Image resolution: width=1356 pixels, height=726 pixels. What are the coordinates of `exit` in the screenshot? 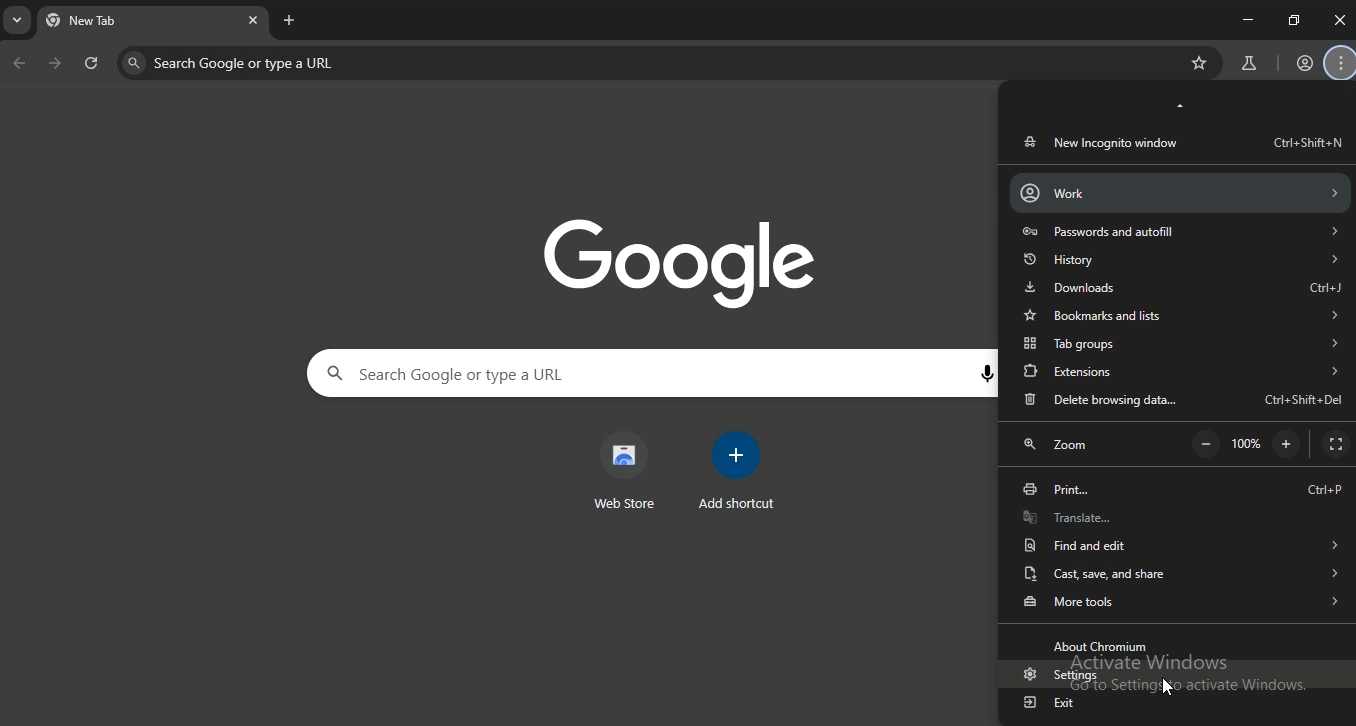 It's located at (1051, 703).